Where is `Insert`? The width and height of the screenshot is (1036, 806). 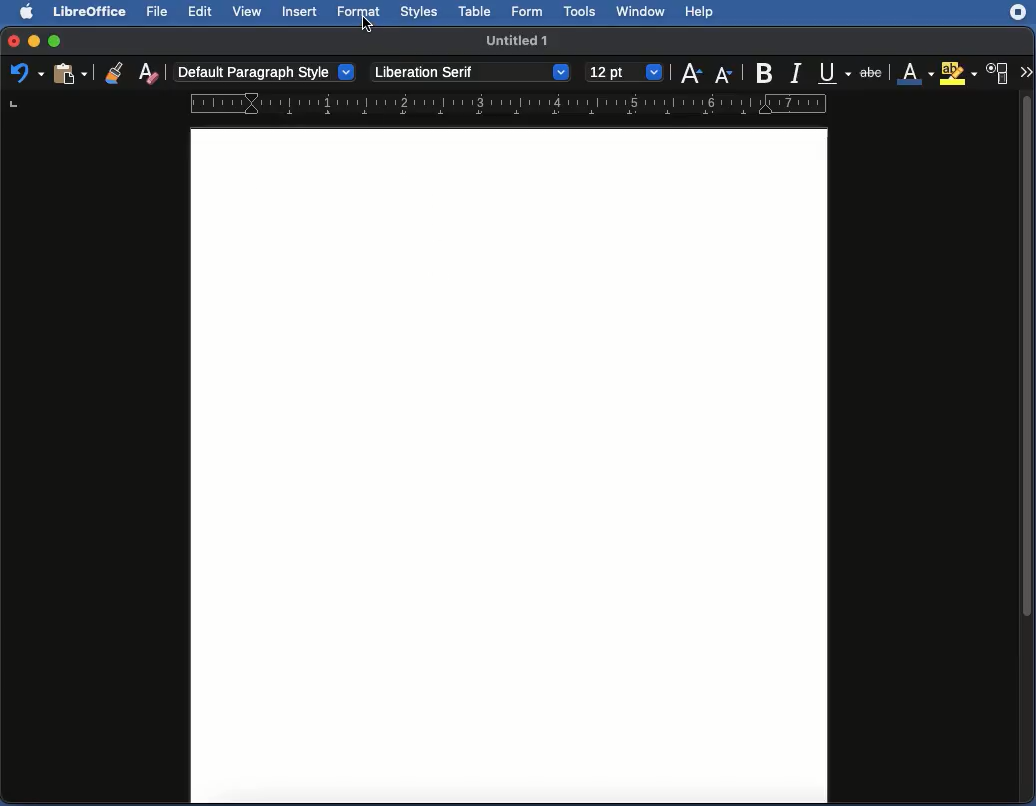 Insert is located at coordinates (300, 12).